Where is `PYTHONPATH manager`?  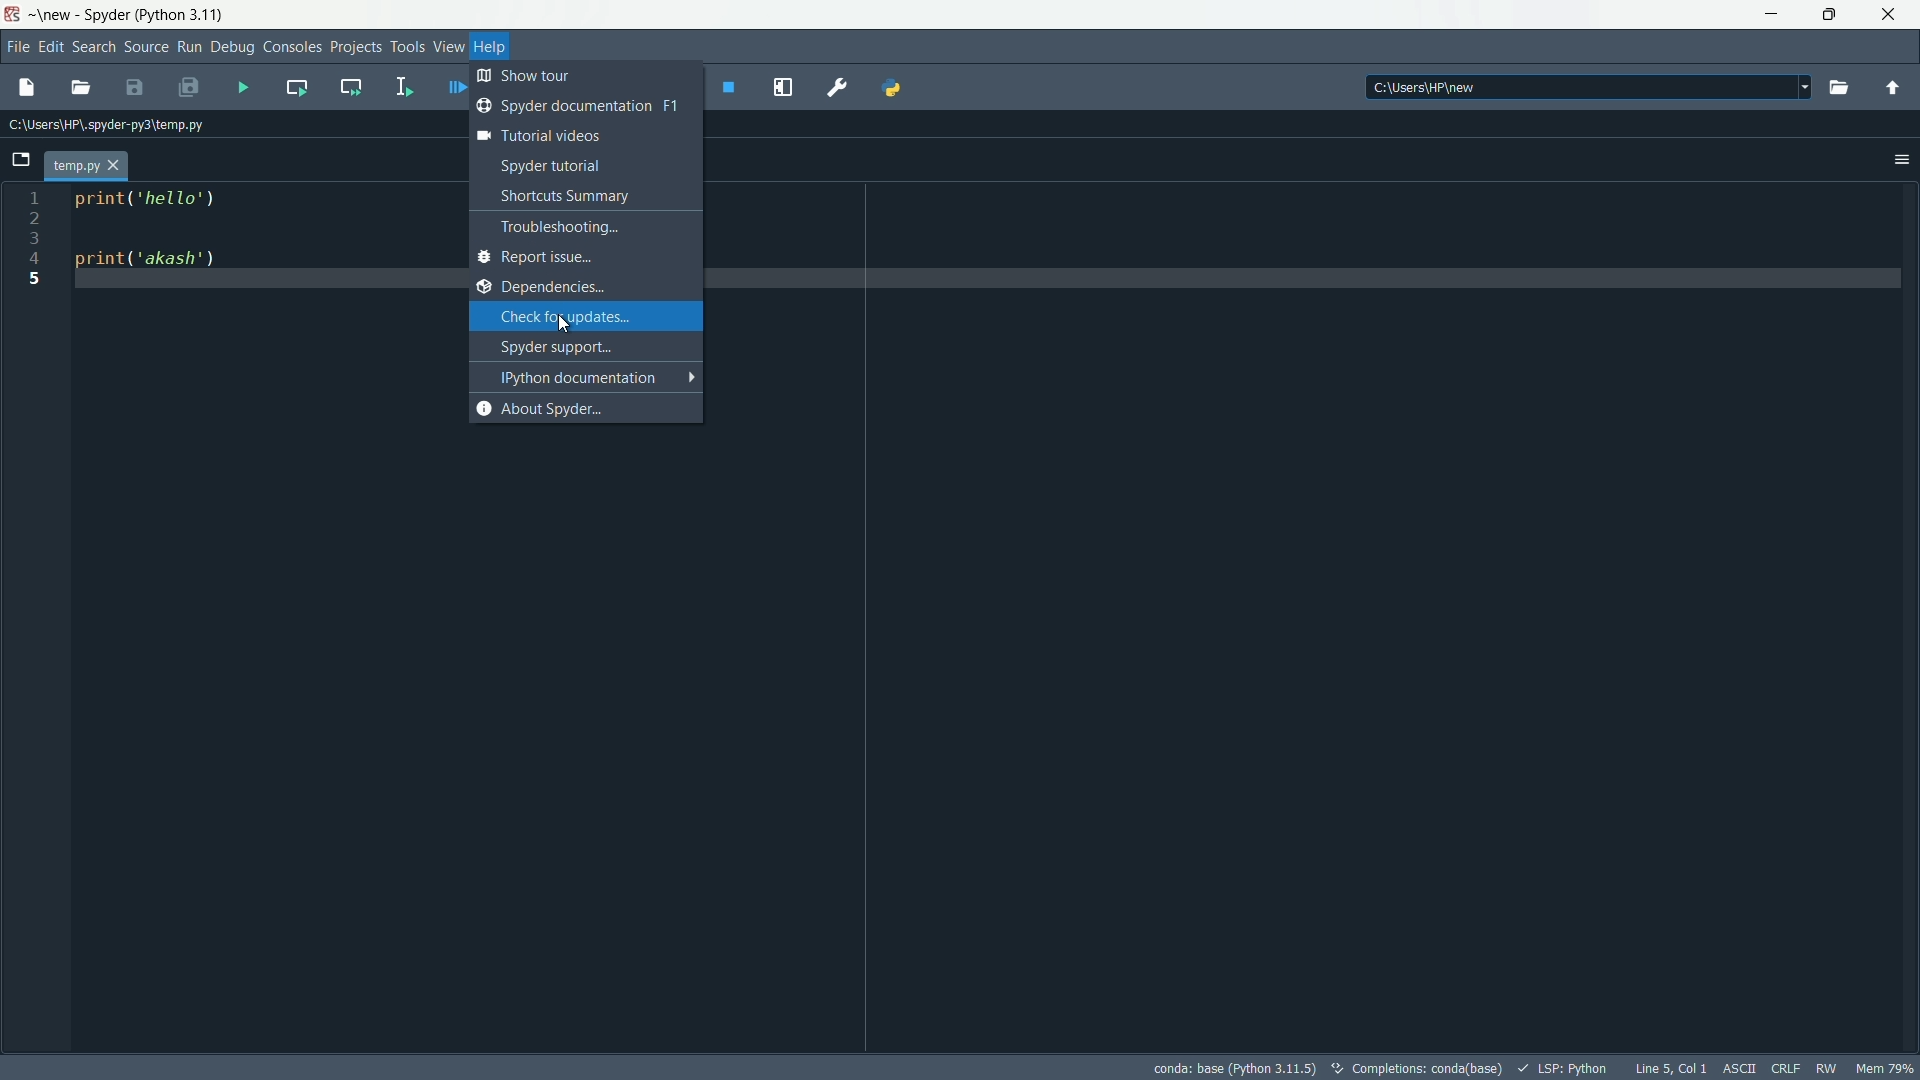
PYTHONPATH manager is located at coordinates (895, 89).